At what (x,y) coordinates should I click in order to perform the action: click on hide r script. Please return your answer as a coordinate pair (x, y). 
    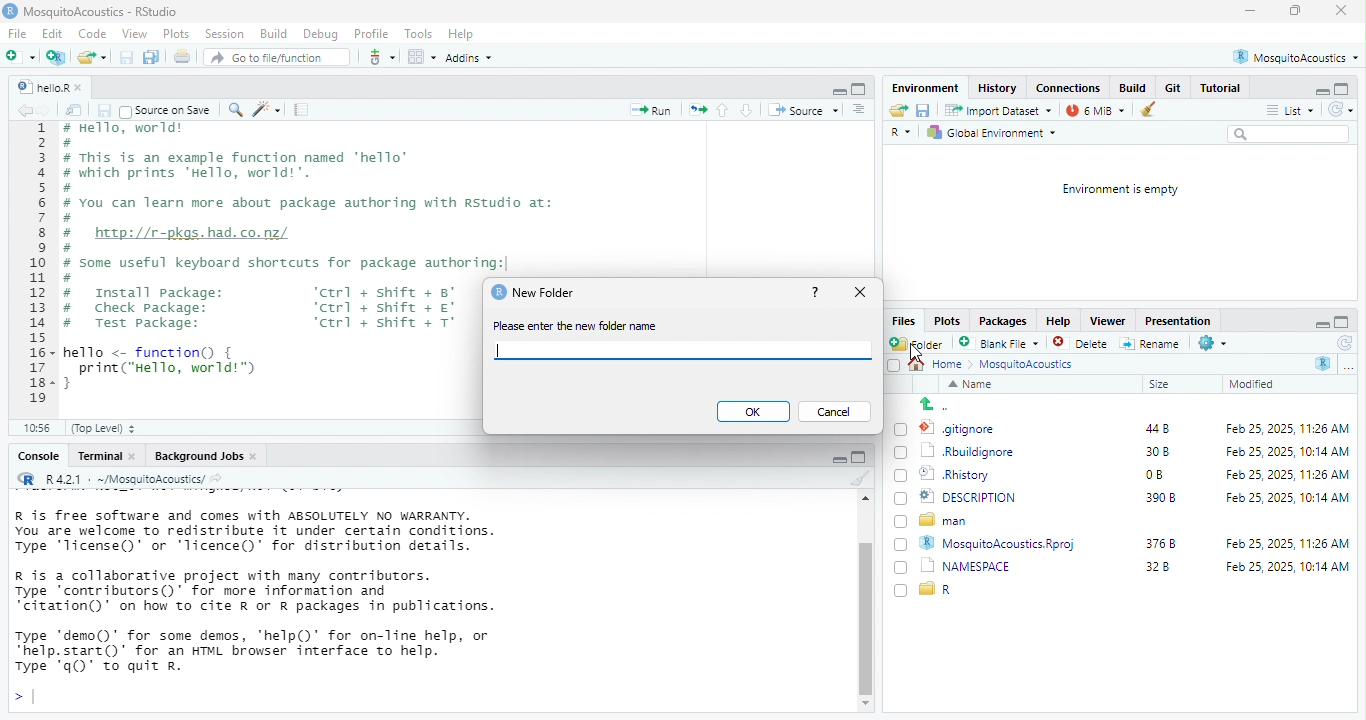
    Looking at the image, I should click on (1322, 90).